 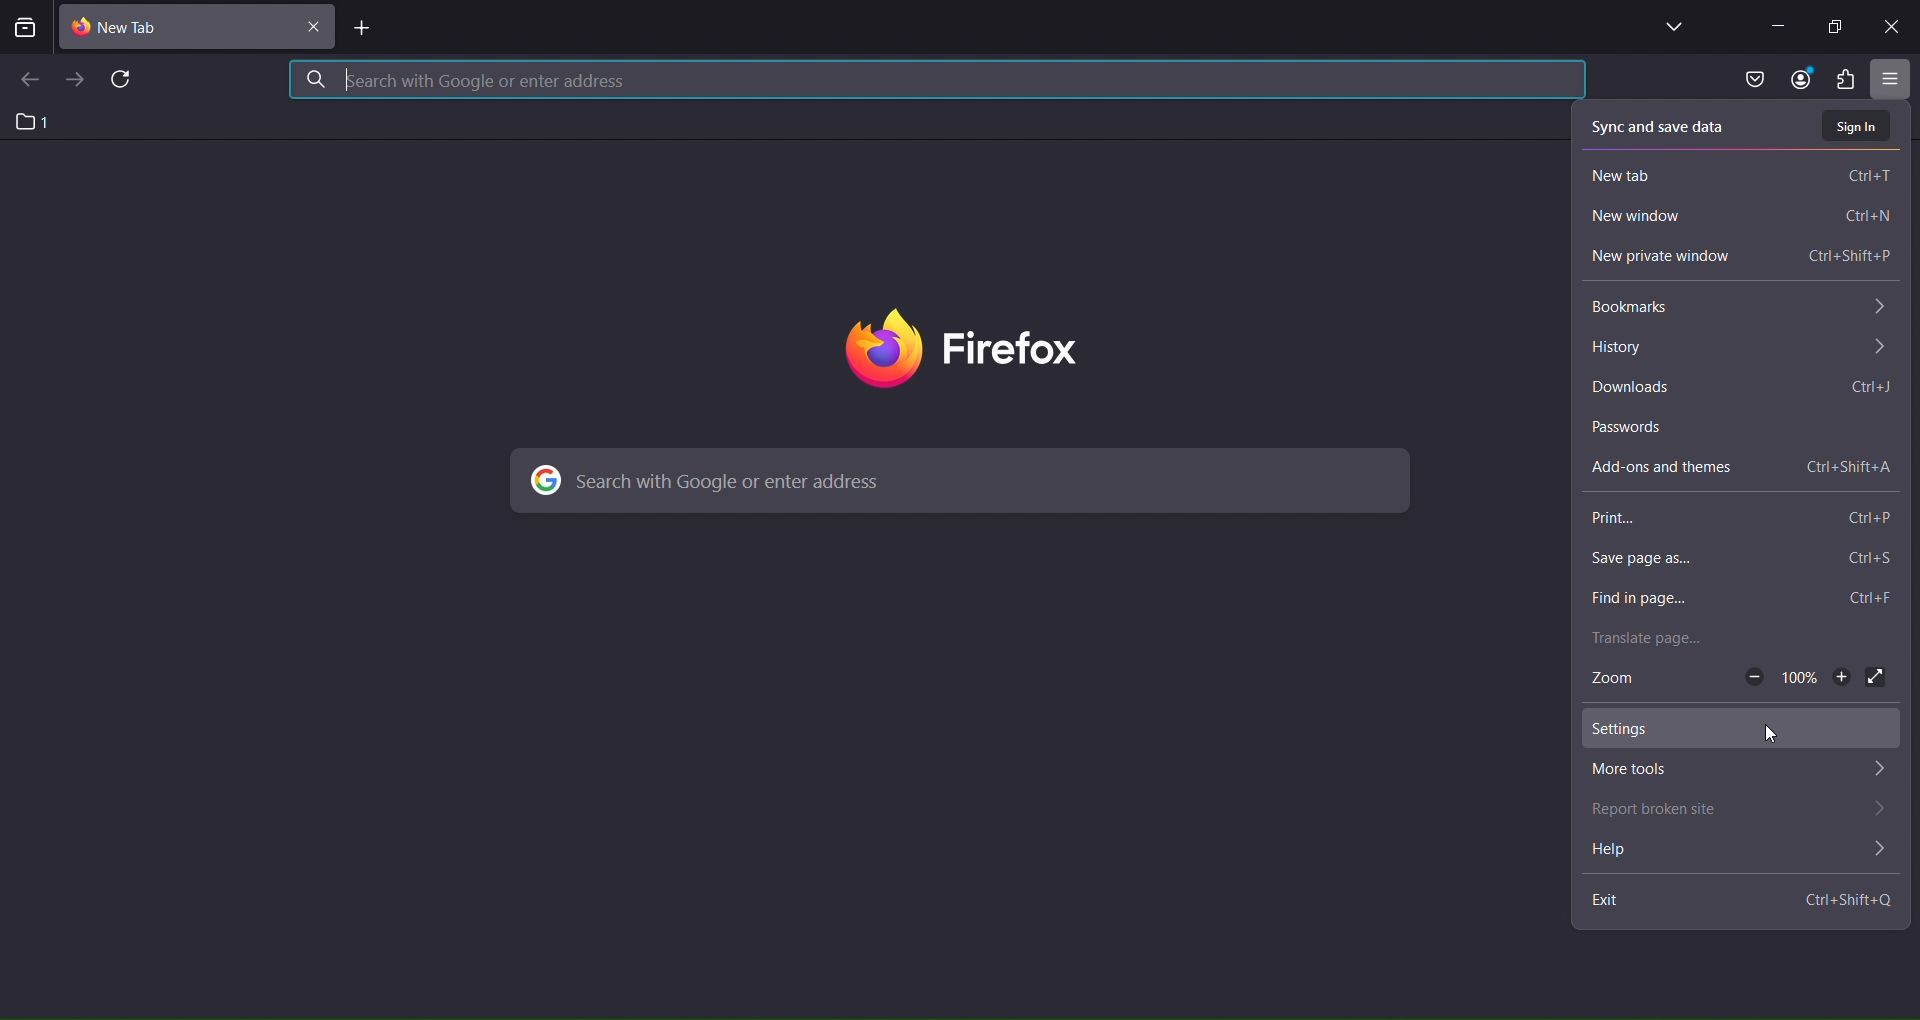 I want to click on close, so click(x=1889, y=24).